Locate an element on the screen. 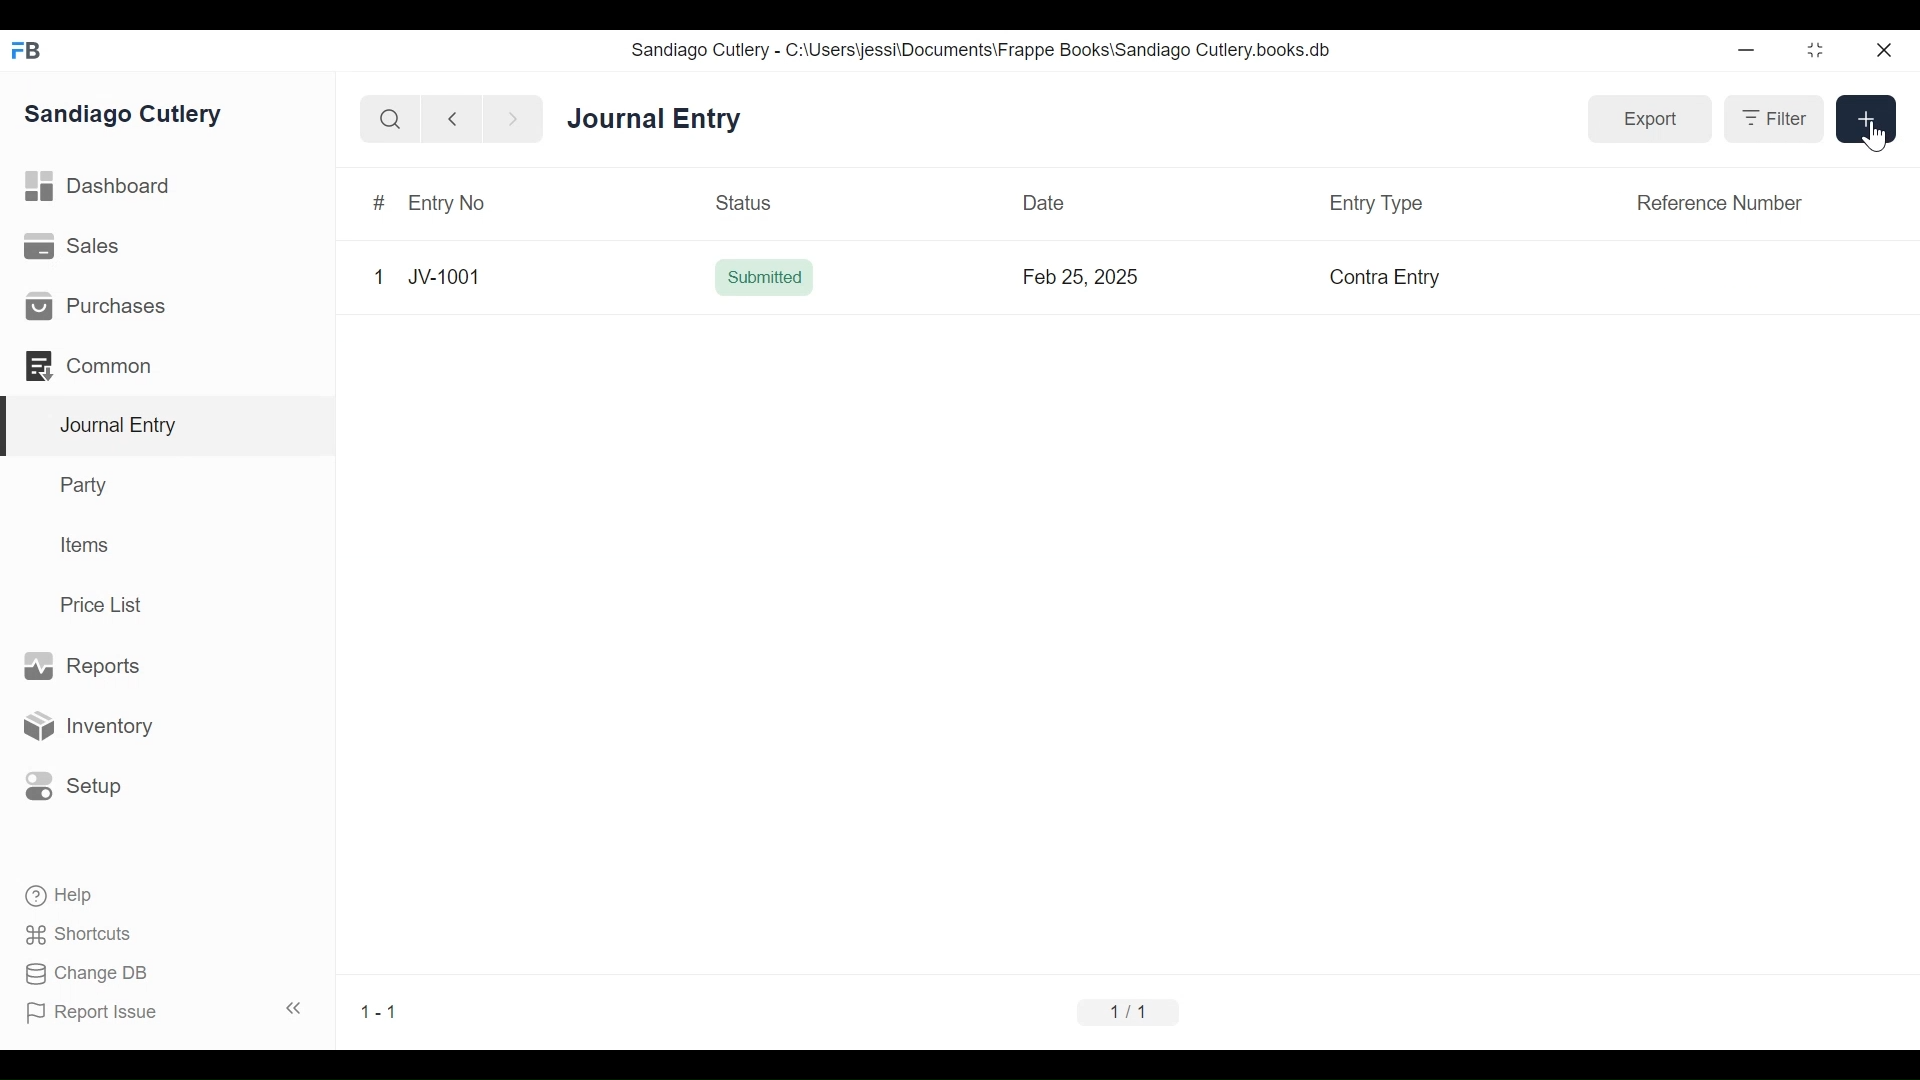  Submitted is located at coordinates (765, 278).